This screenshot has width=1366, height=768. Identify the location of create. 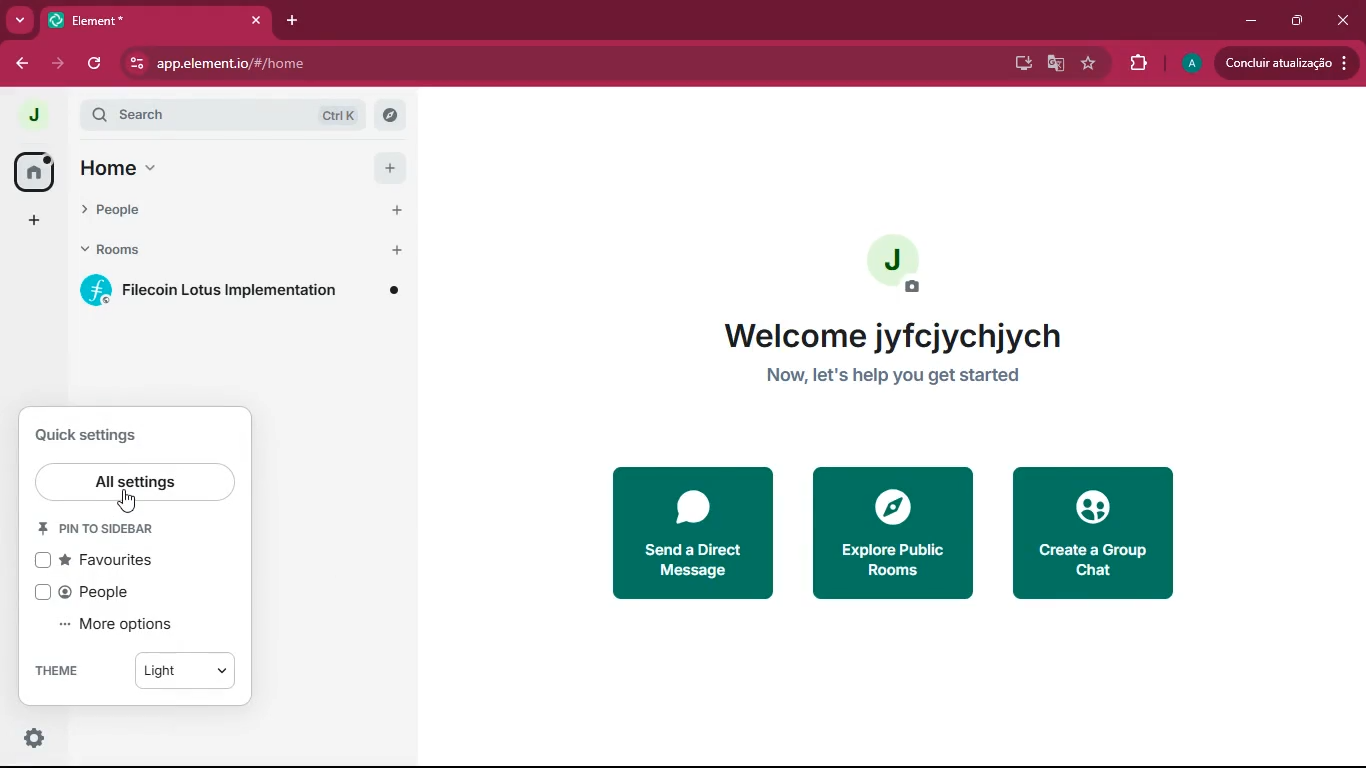
(1103, 538).